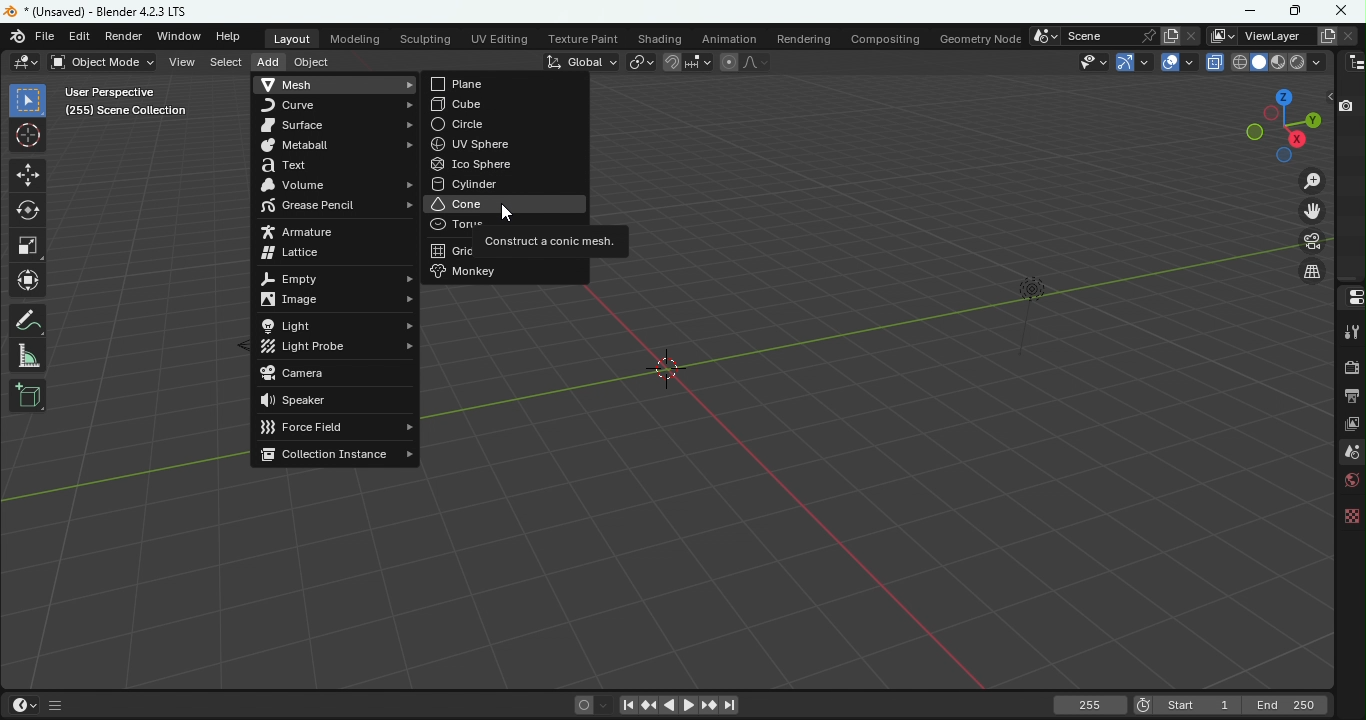 This screenshot has height=720, width=1366. I want to click on First frame of the playback/rendering range, so click(1200, 705).